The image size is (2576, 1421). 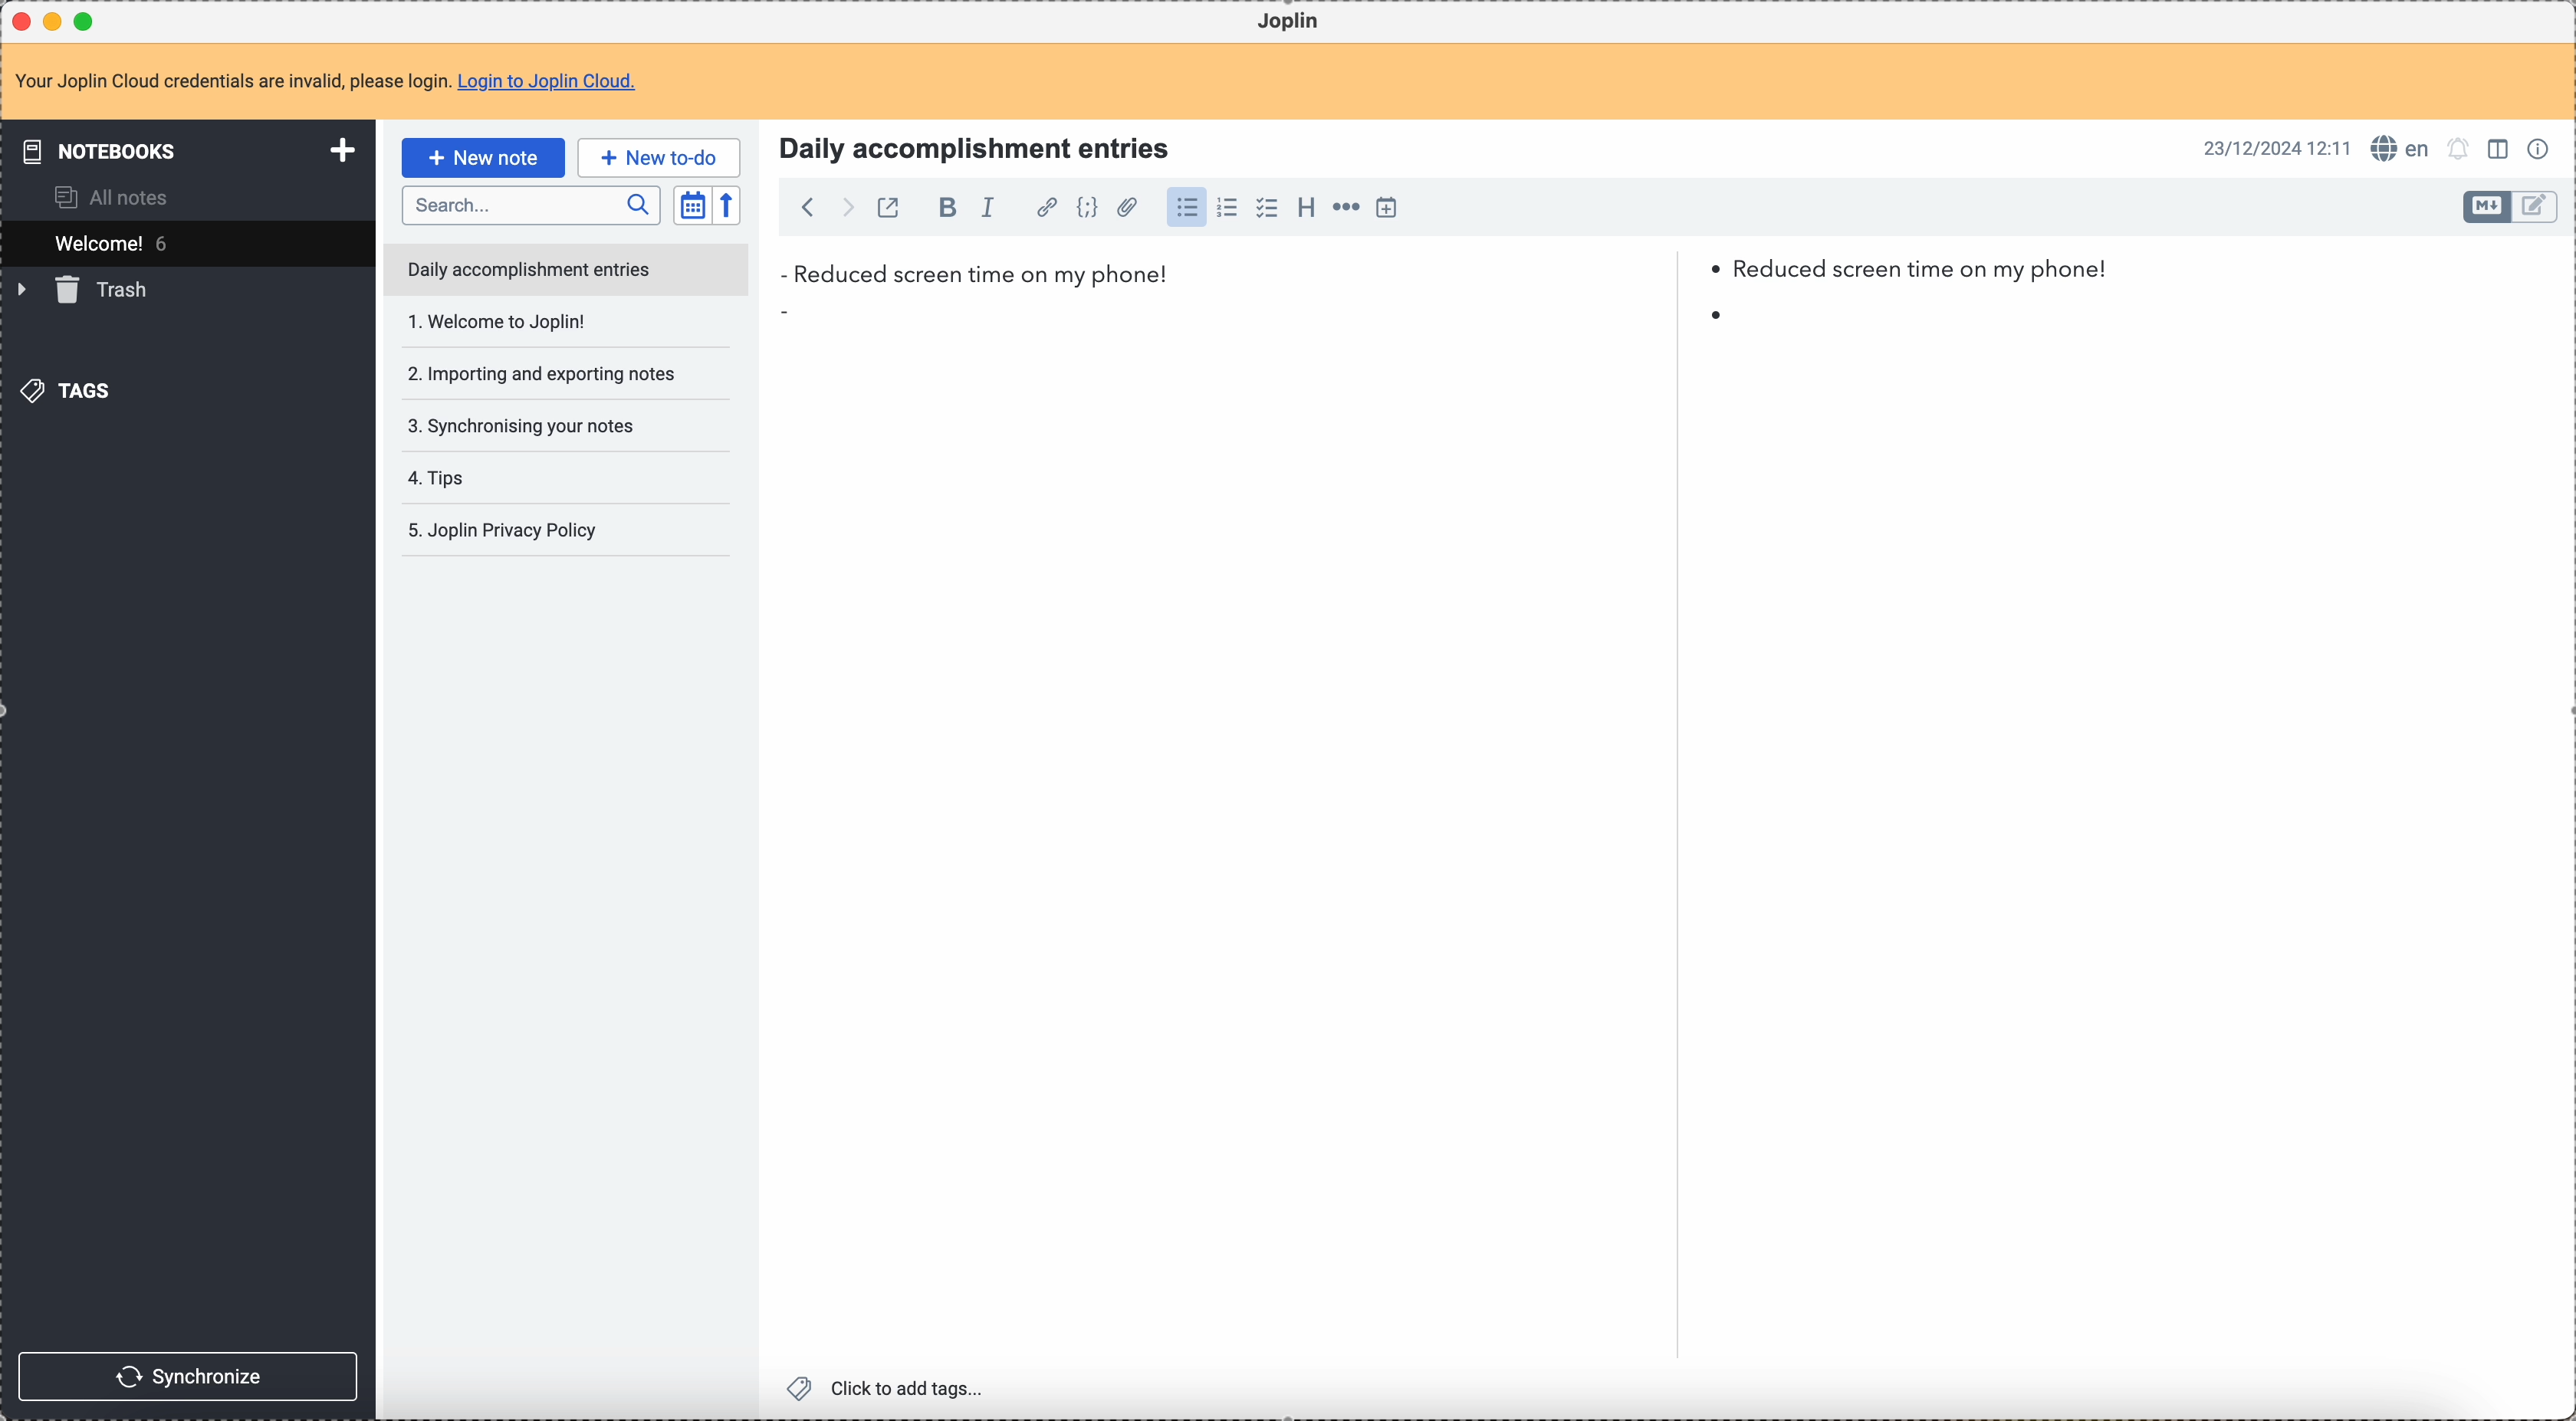 What do you see at coordinates (73, 390) in the screenshot?
I see `tags` at bounding box center [73, 390].